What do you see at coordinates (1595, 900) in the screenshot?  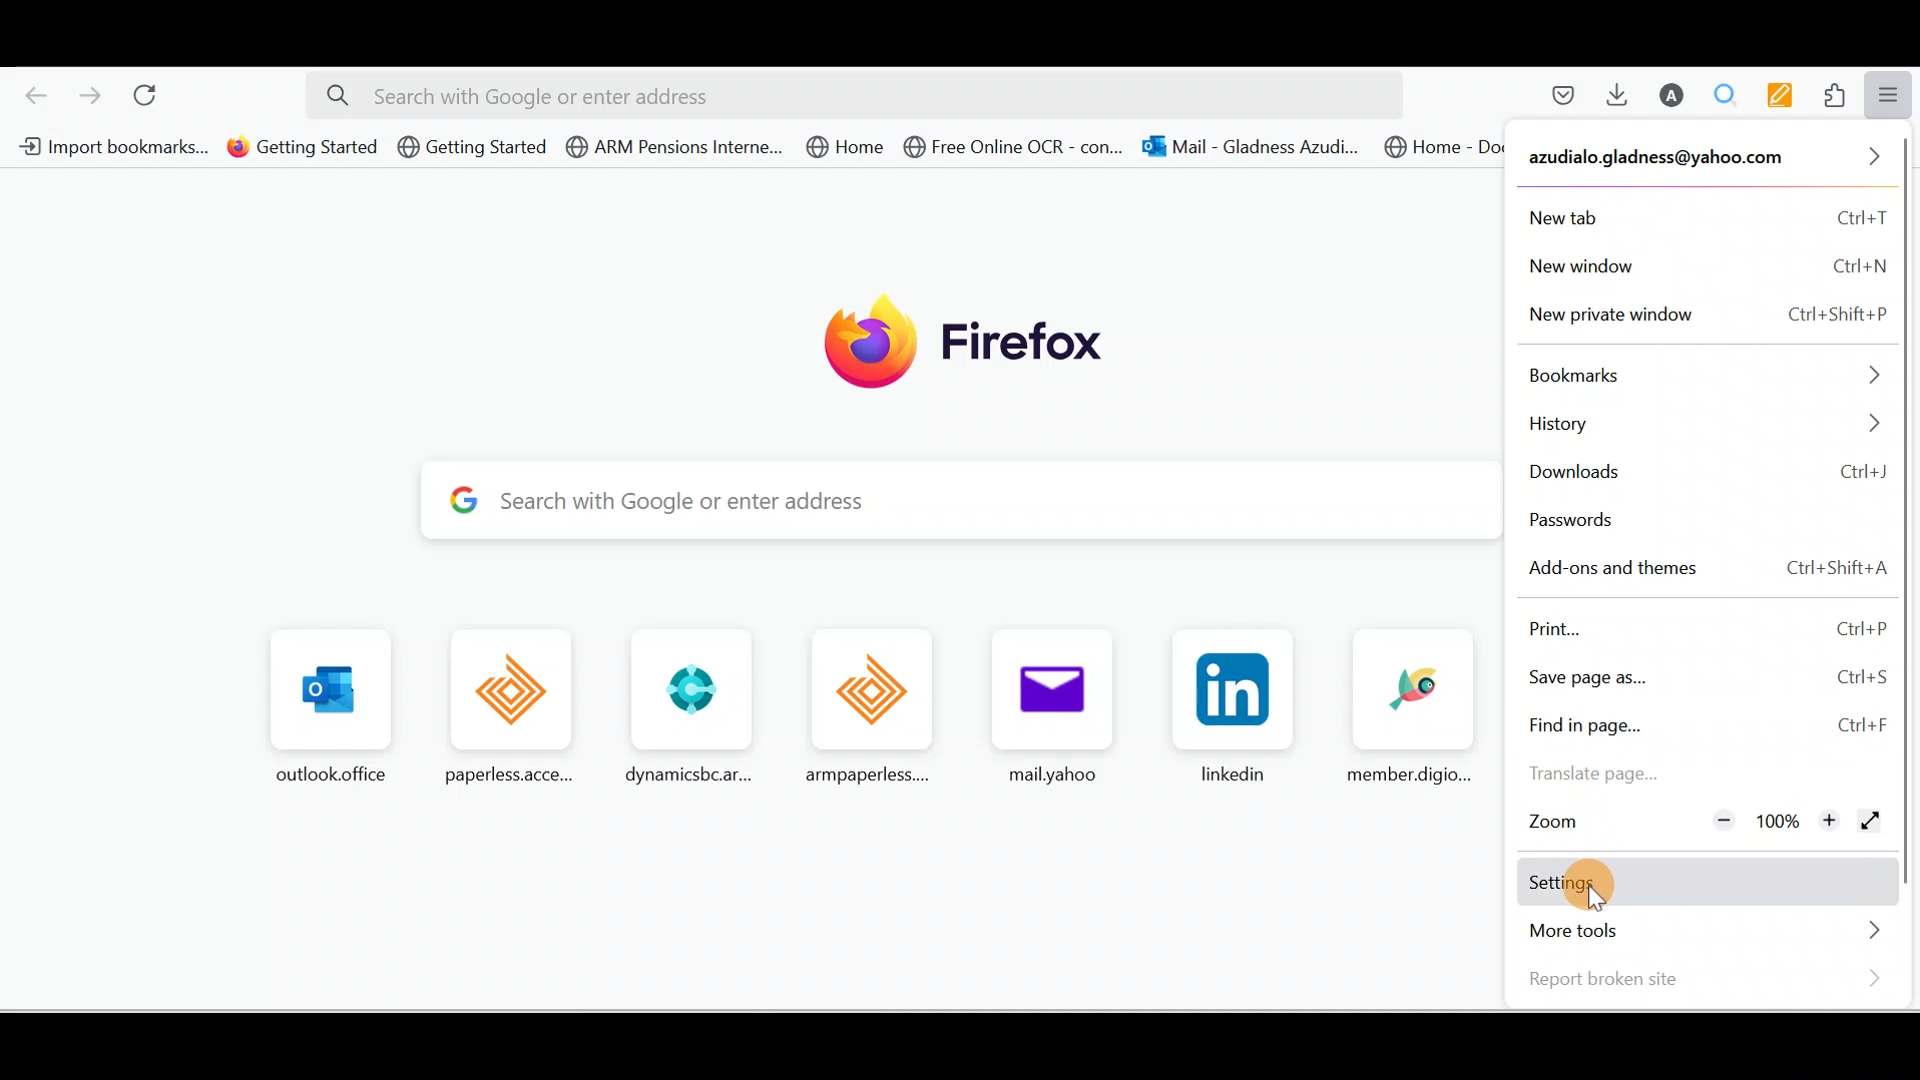 I see `cursor` at bounding box center [1595, 900].